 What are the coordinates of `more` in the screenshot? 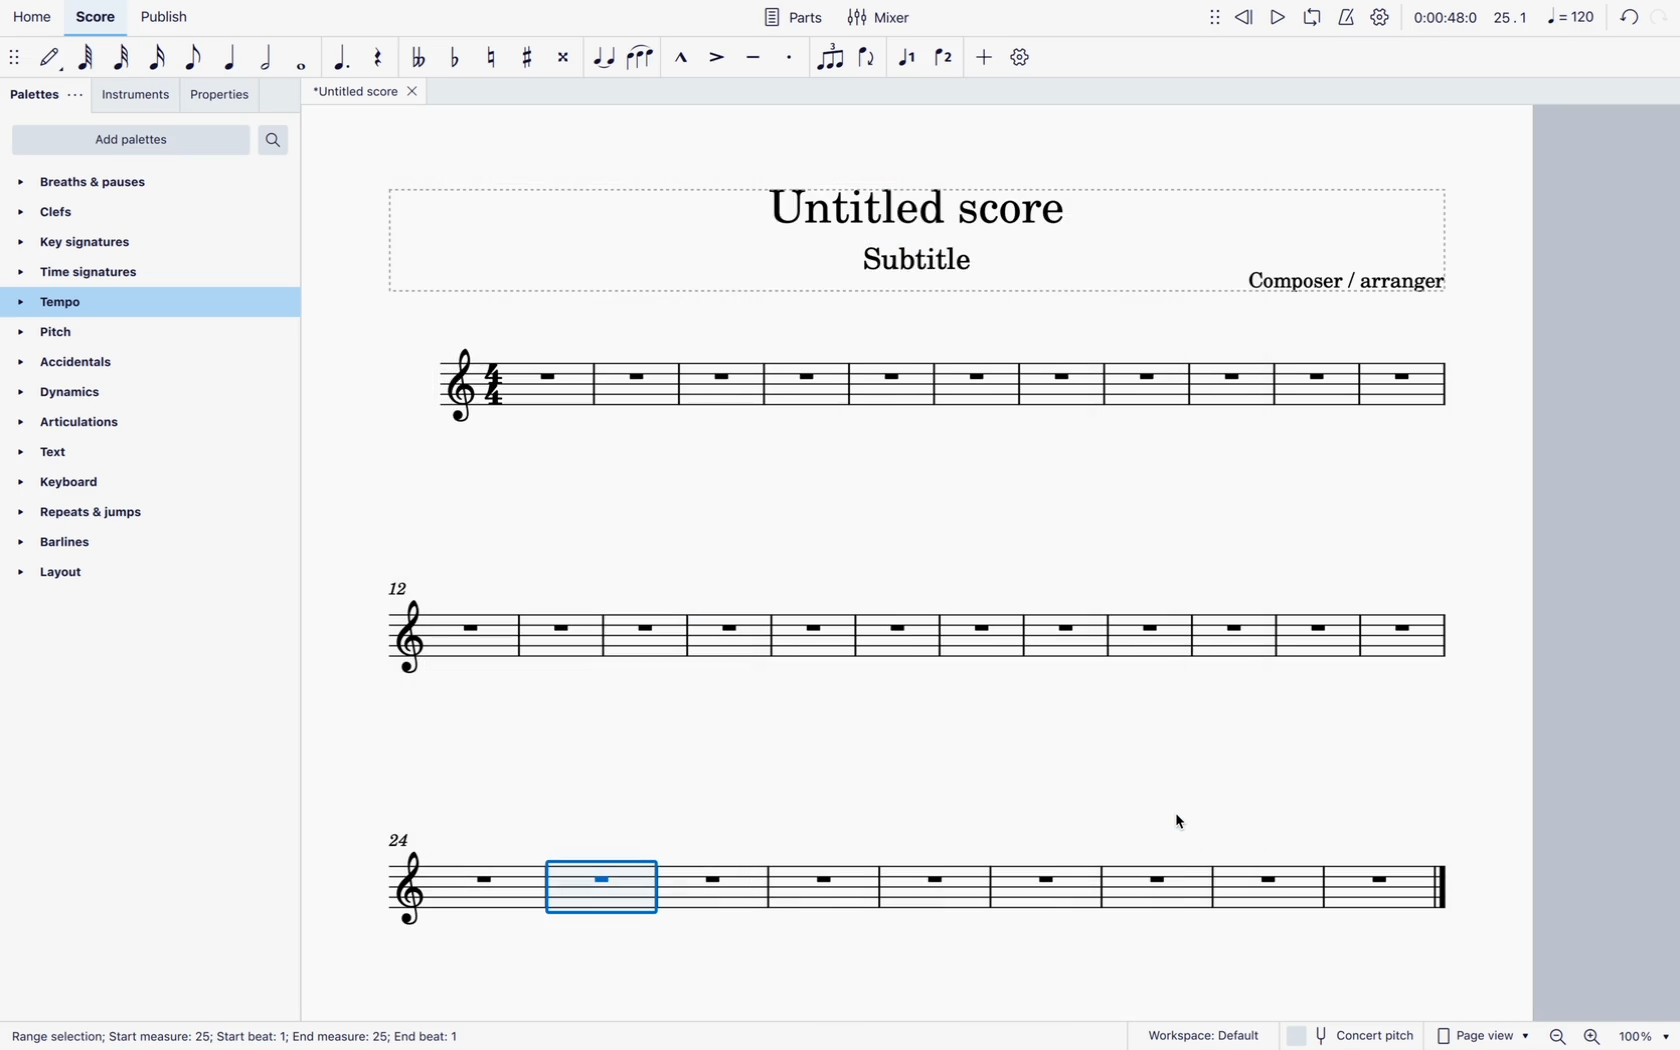 It's located at (986, 58).